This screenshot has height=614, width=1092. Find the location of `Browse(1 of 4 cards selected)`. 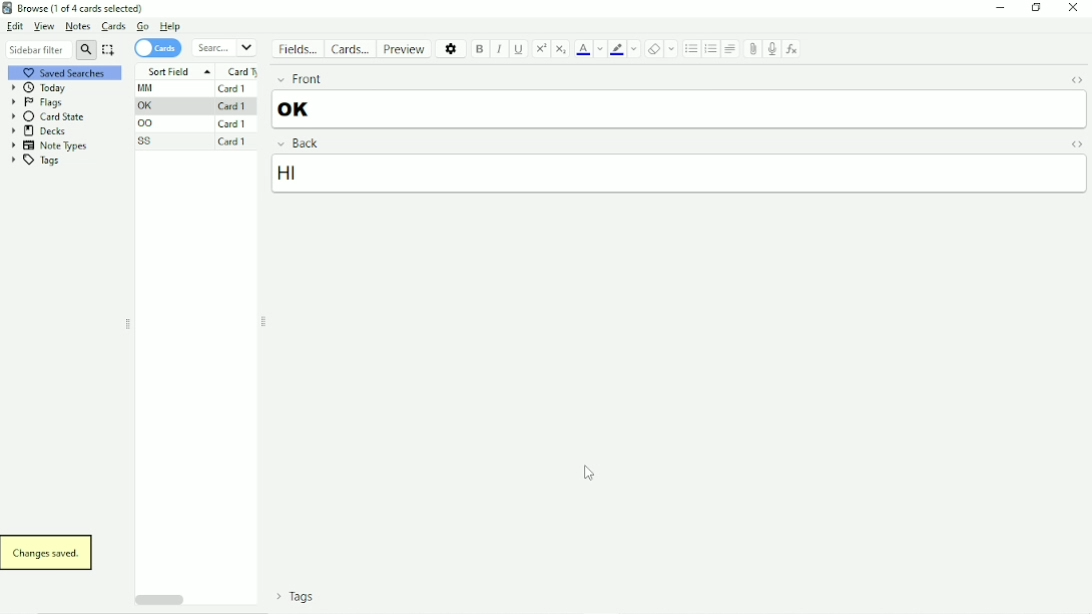

Browse(1 of 4 cards selected) is located at coordinates (76, 8).